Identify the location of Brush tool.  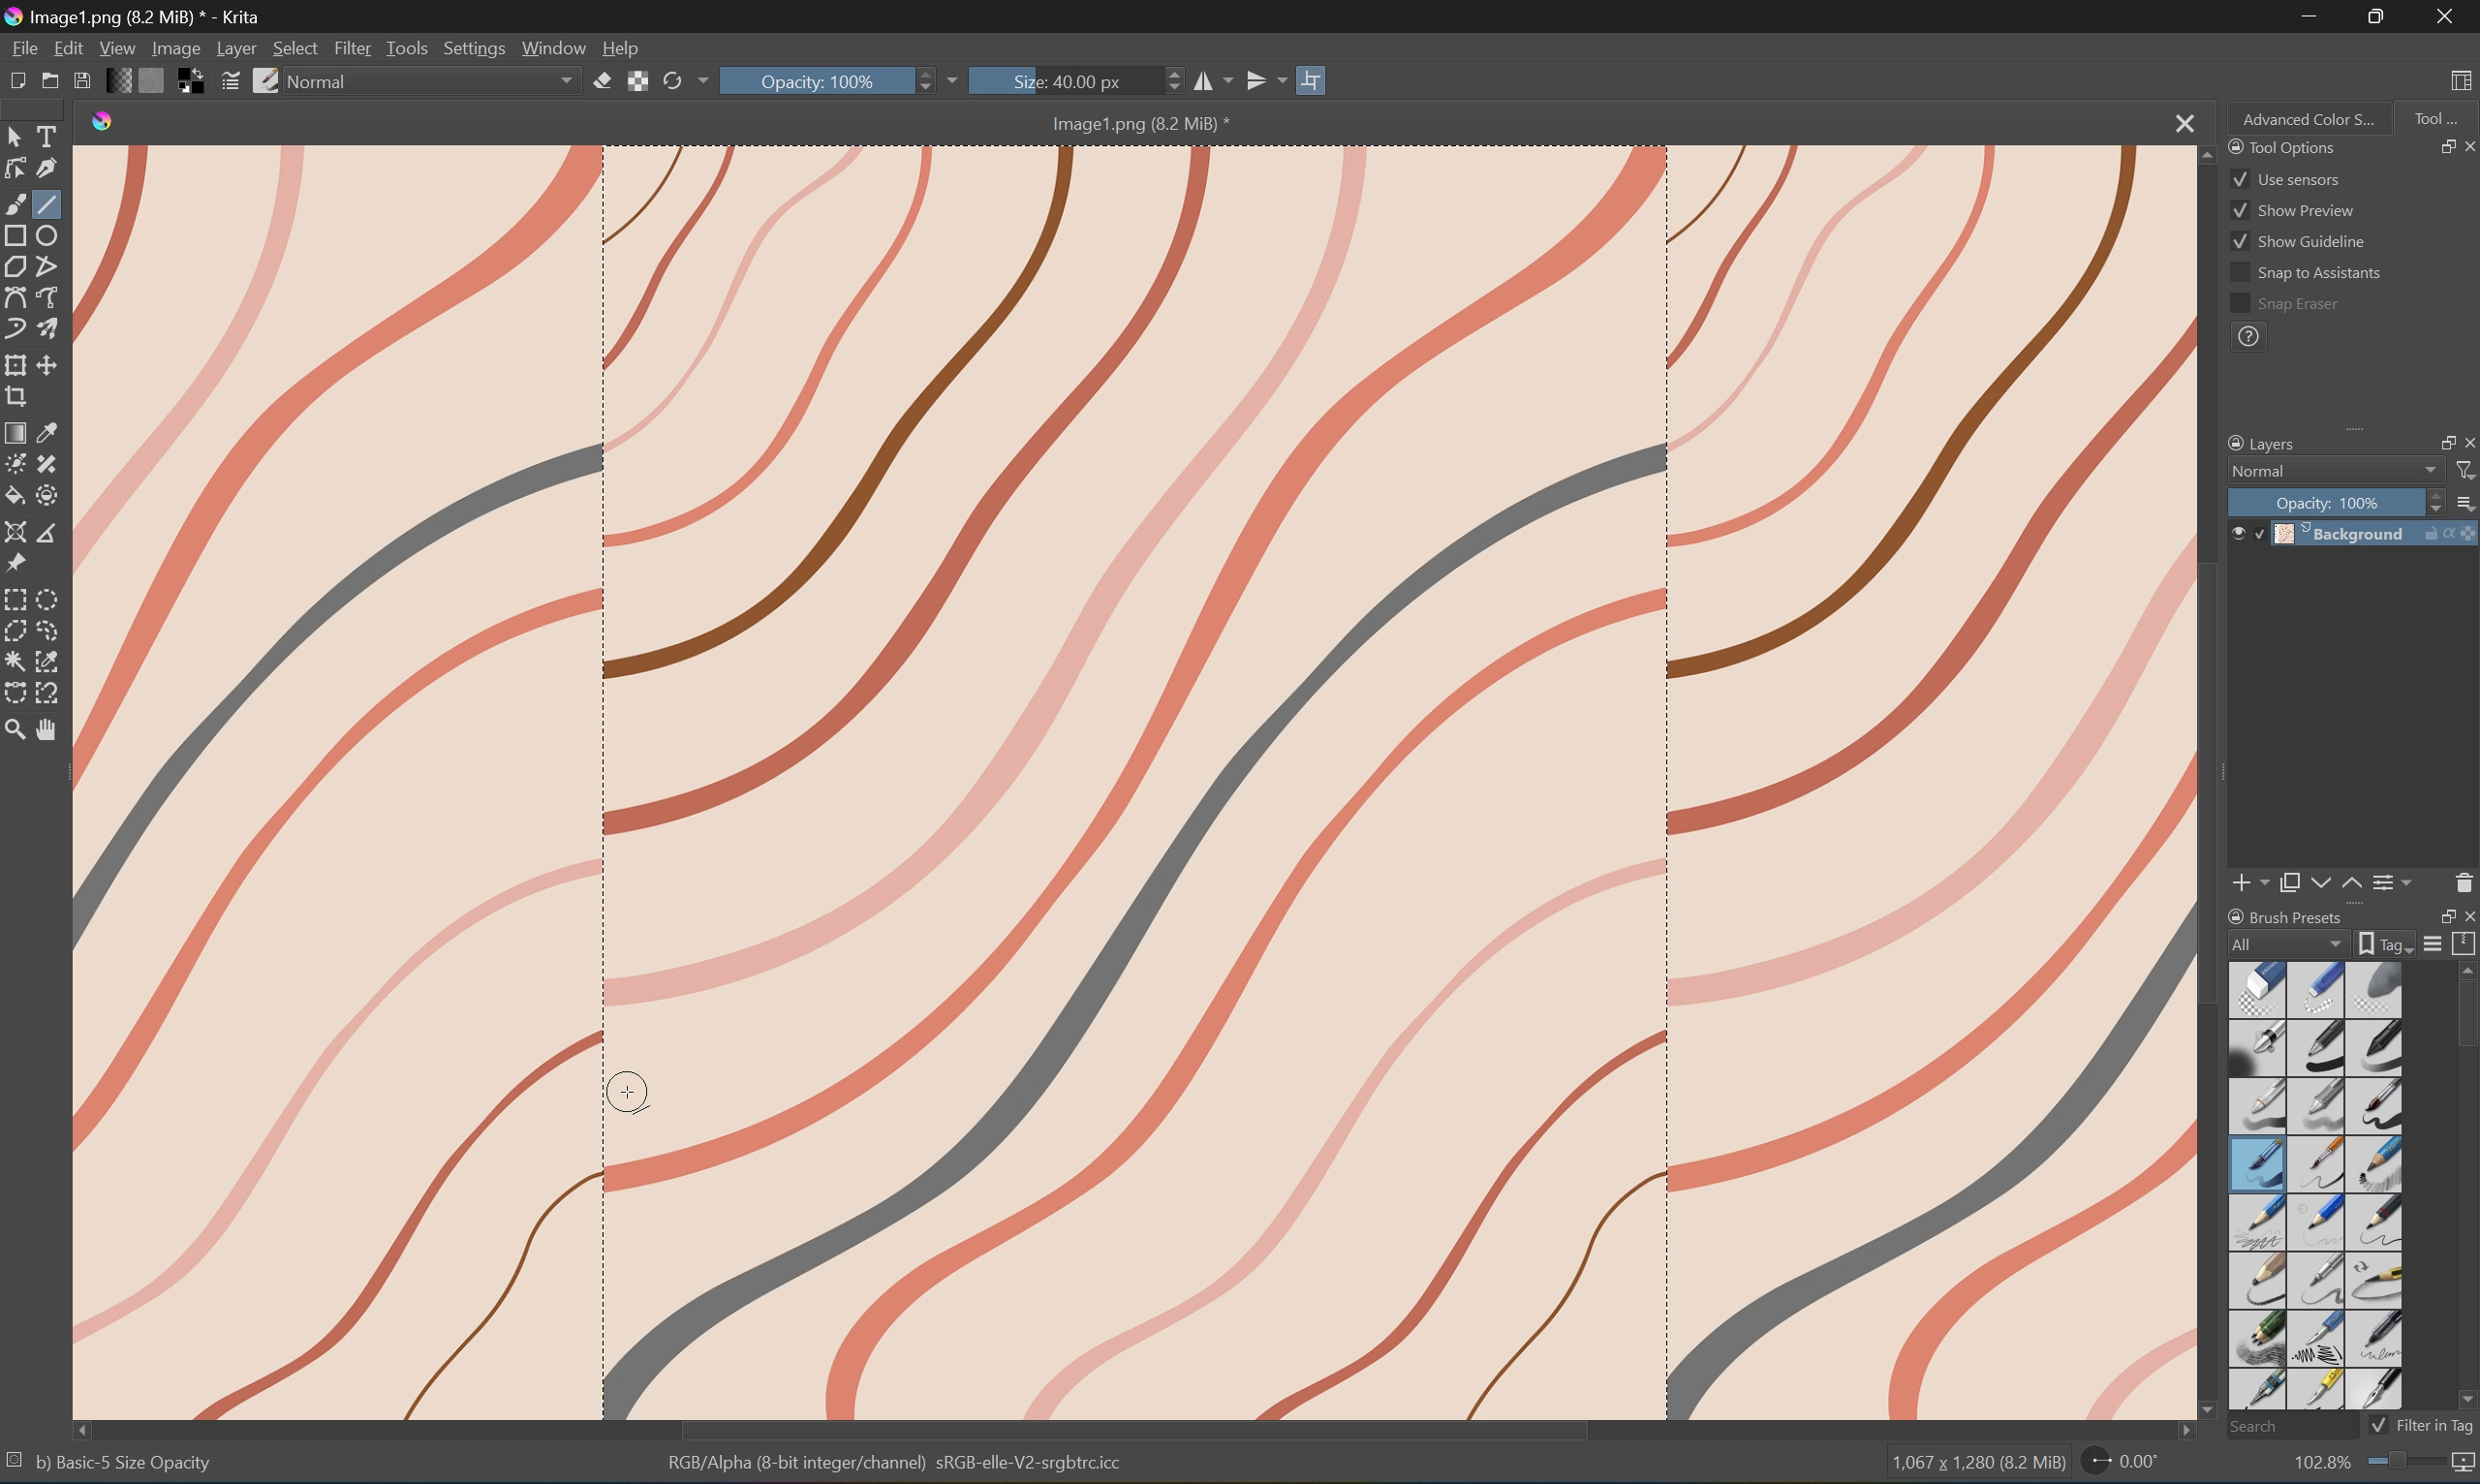
(16, 202).